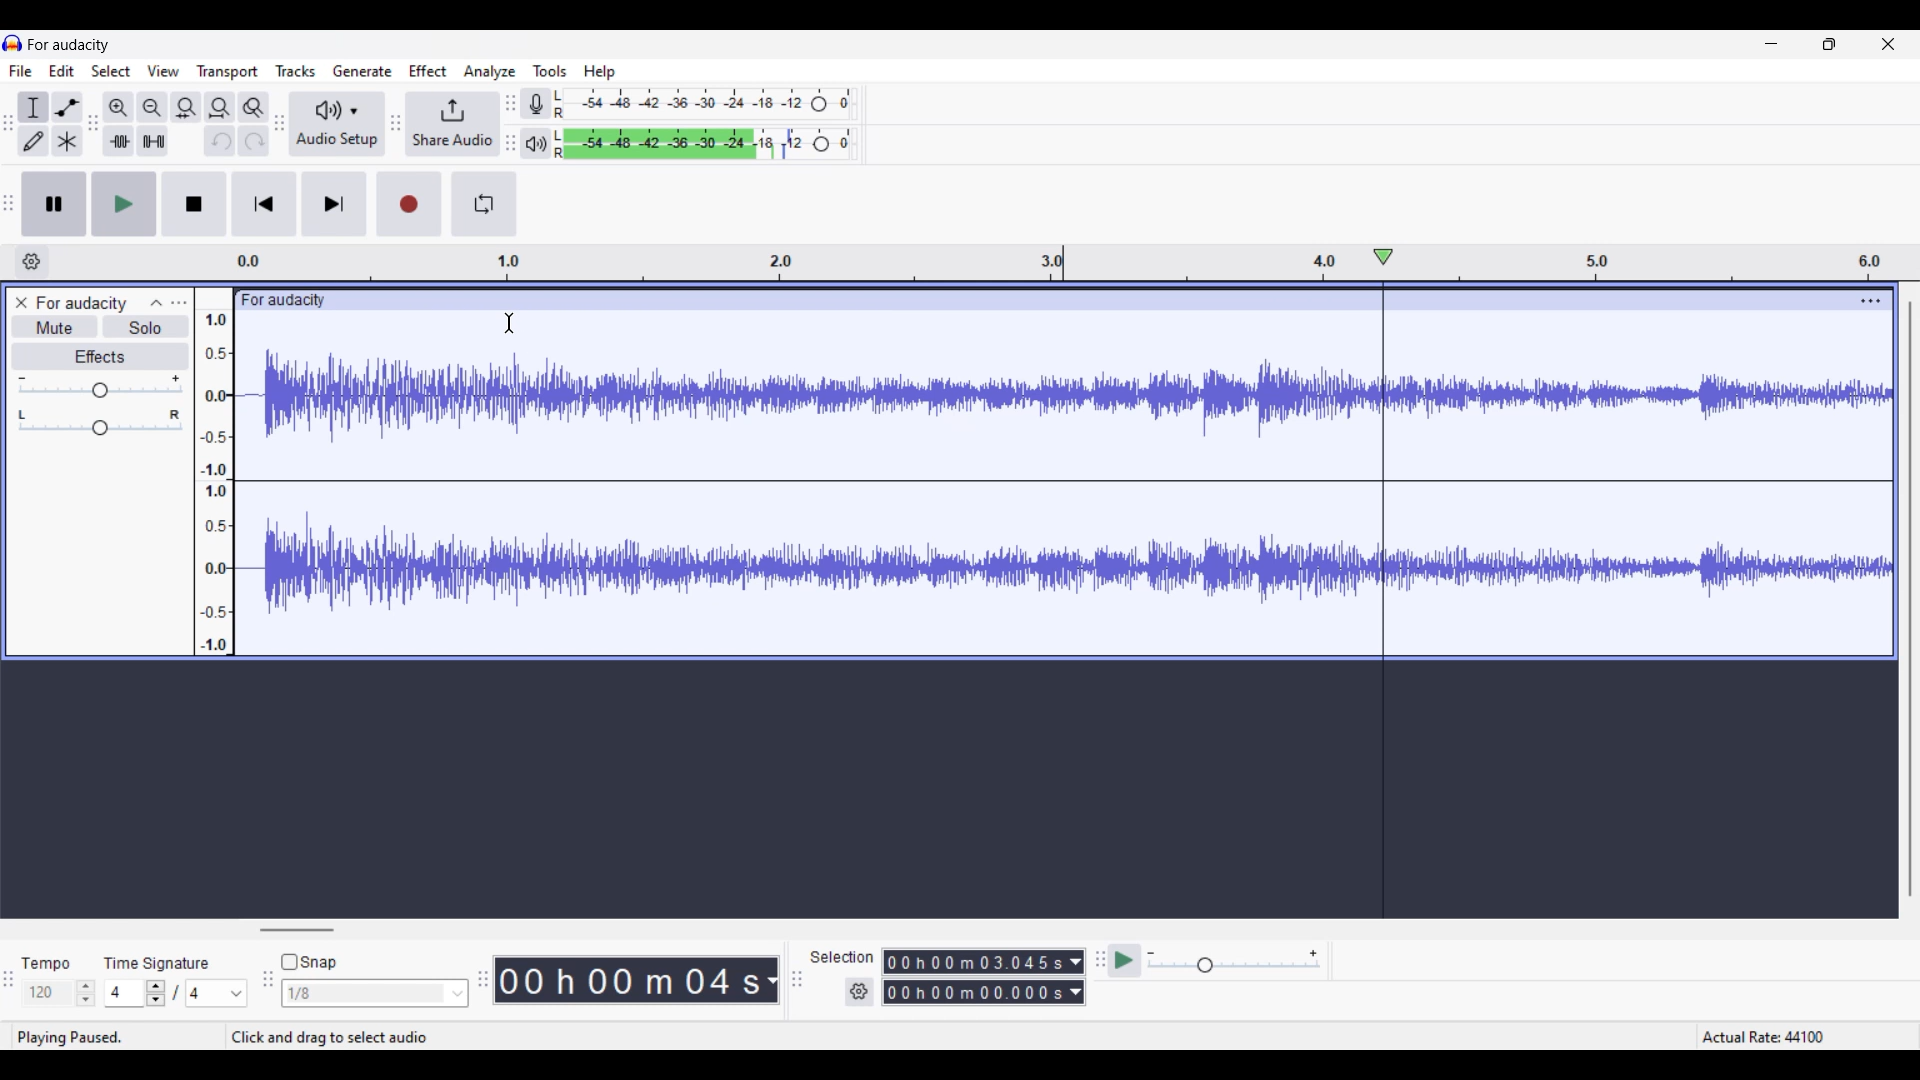  What do you see at coordinates (82, 304) in the screenshot?
I see `for audacity` at bounding box center [82, 304].